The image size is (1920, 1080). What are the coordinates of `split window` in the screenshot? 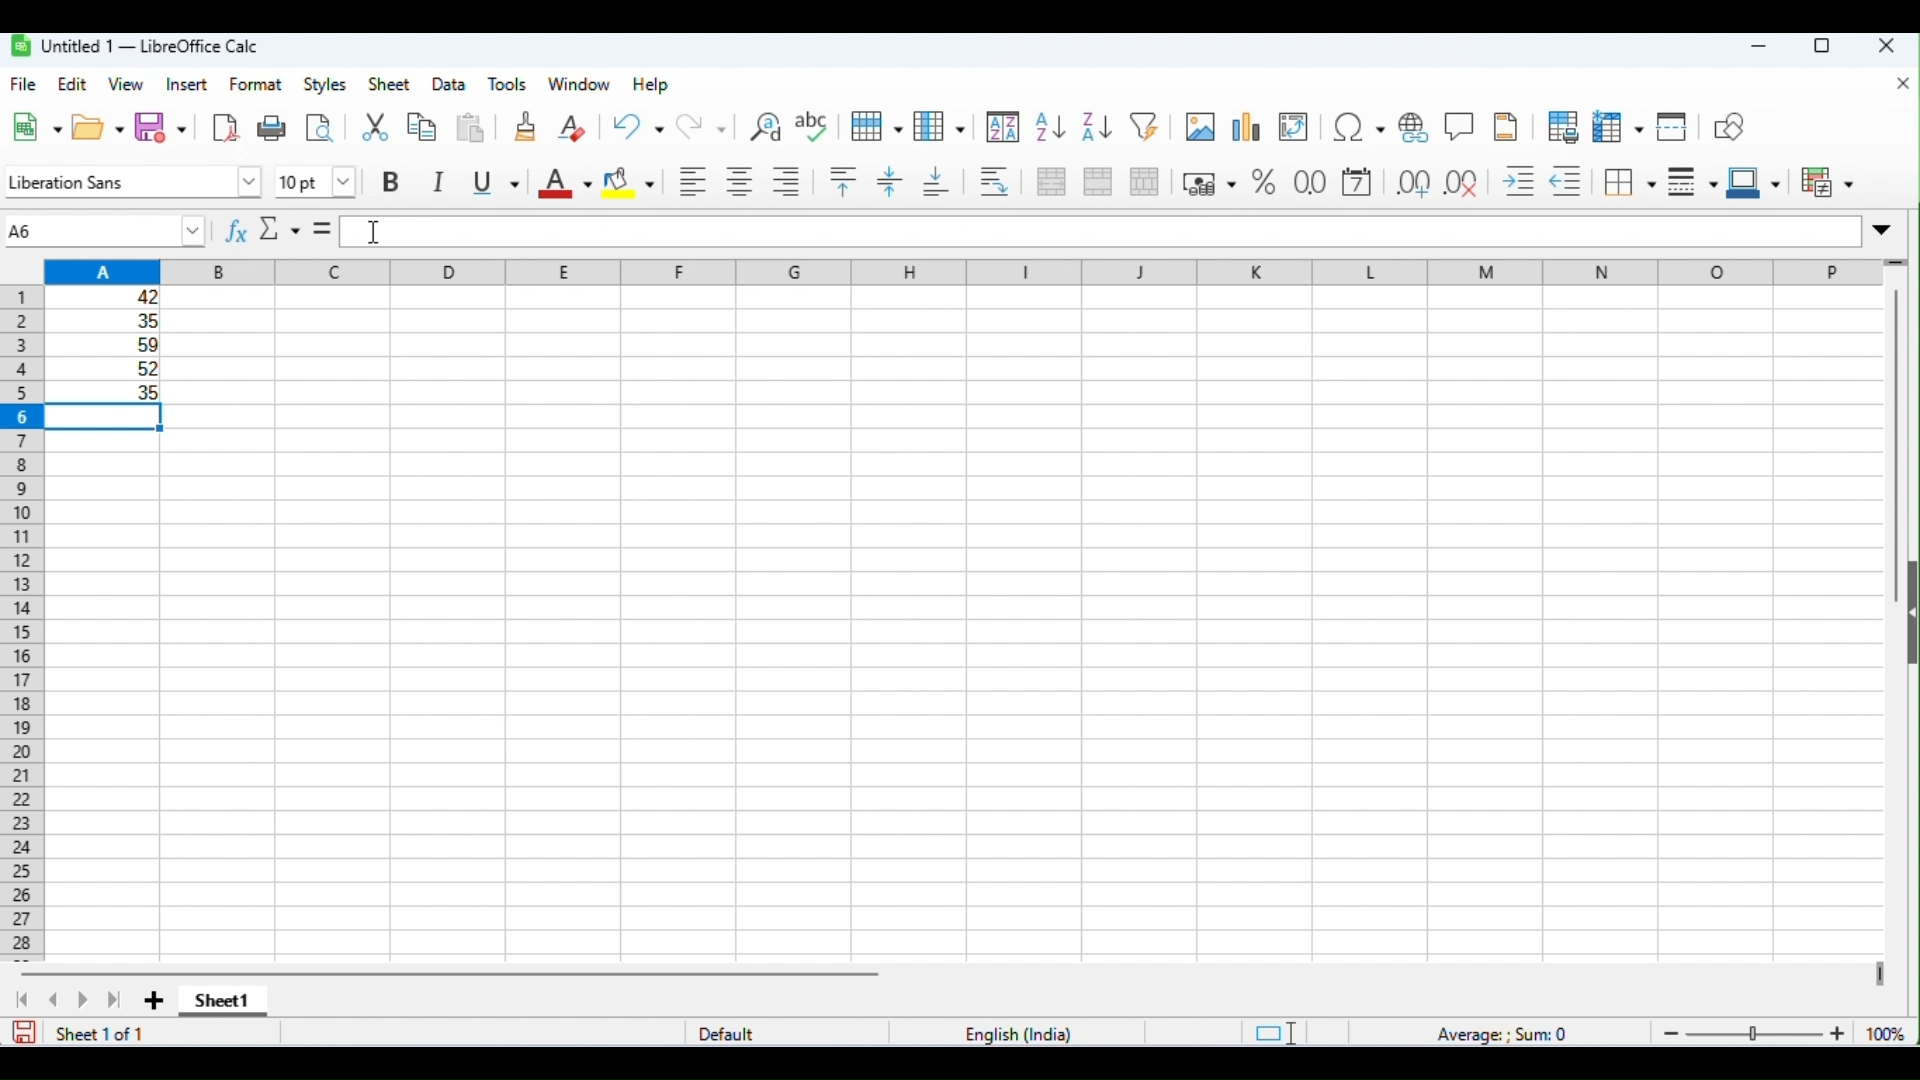 It's located at (1673, 126).